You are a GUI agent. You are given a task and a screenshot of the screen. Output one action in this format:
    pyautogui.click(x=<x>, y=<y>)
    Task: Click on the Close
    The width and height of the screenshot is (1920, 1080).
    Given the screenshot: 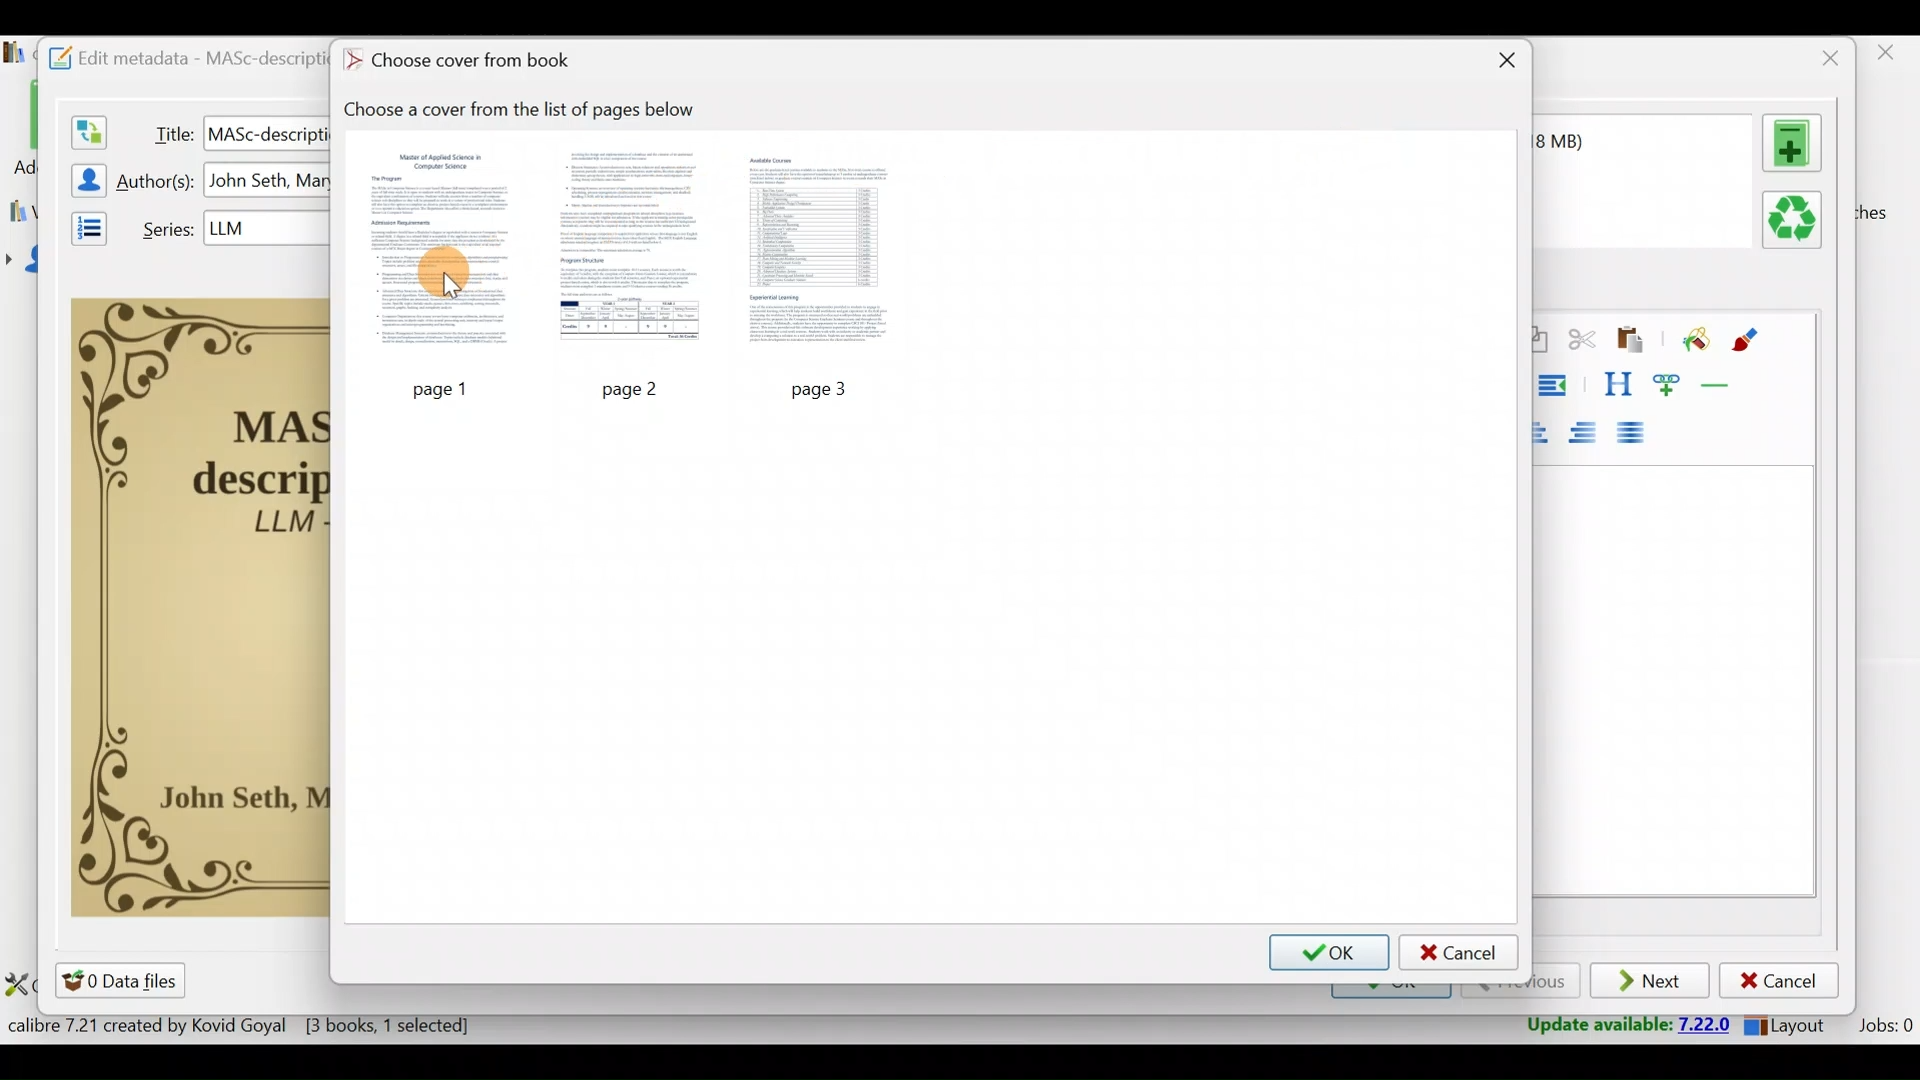 What is the action you would take?
    pyautogui.click(x=1825, y=58)
    